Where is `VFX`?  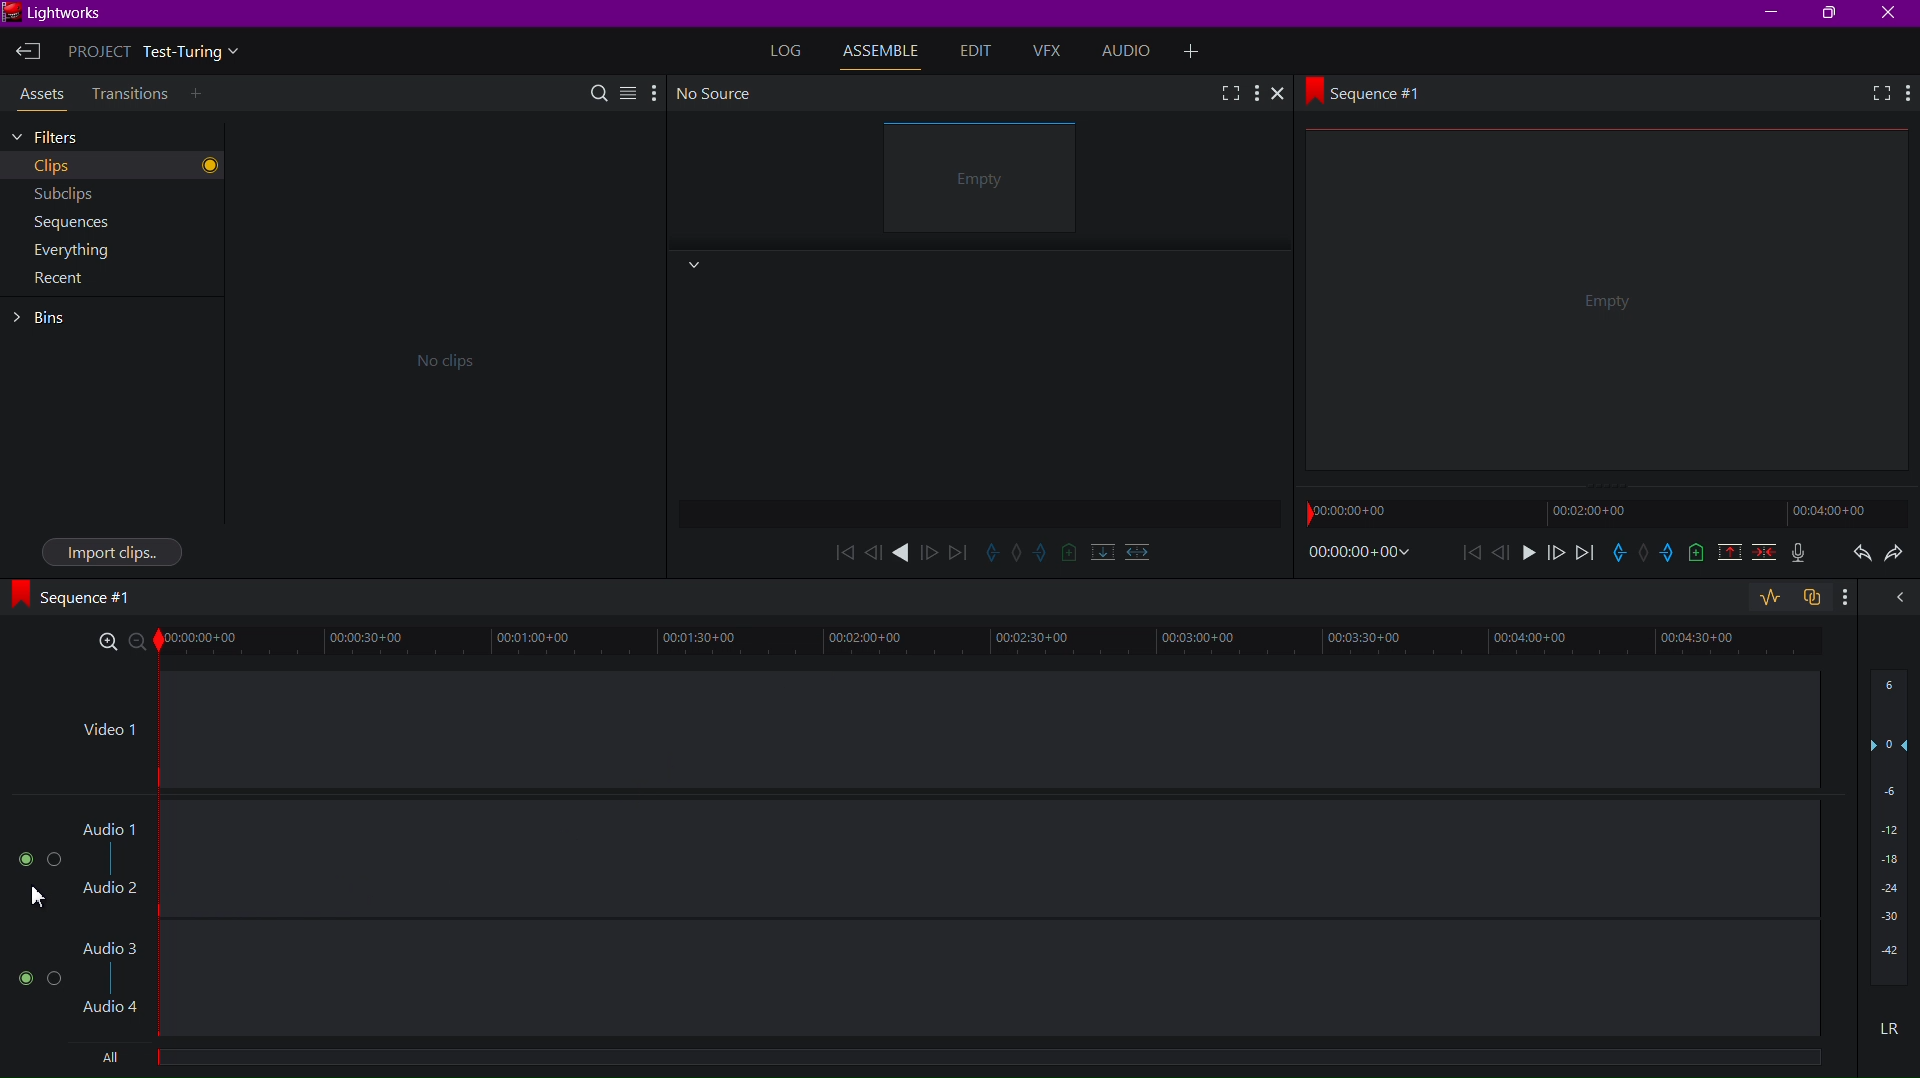
VFX is located at coordinates (1052, 52).